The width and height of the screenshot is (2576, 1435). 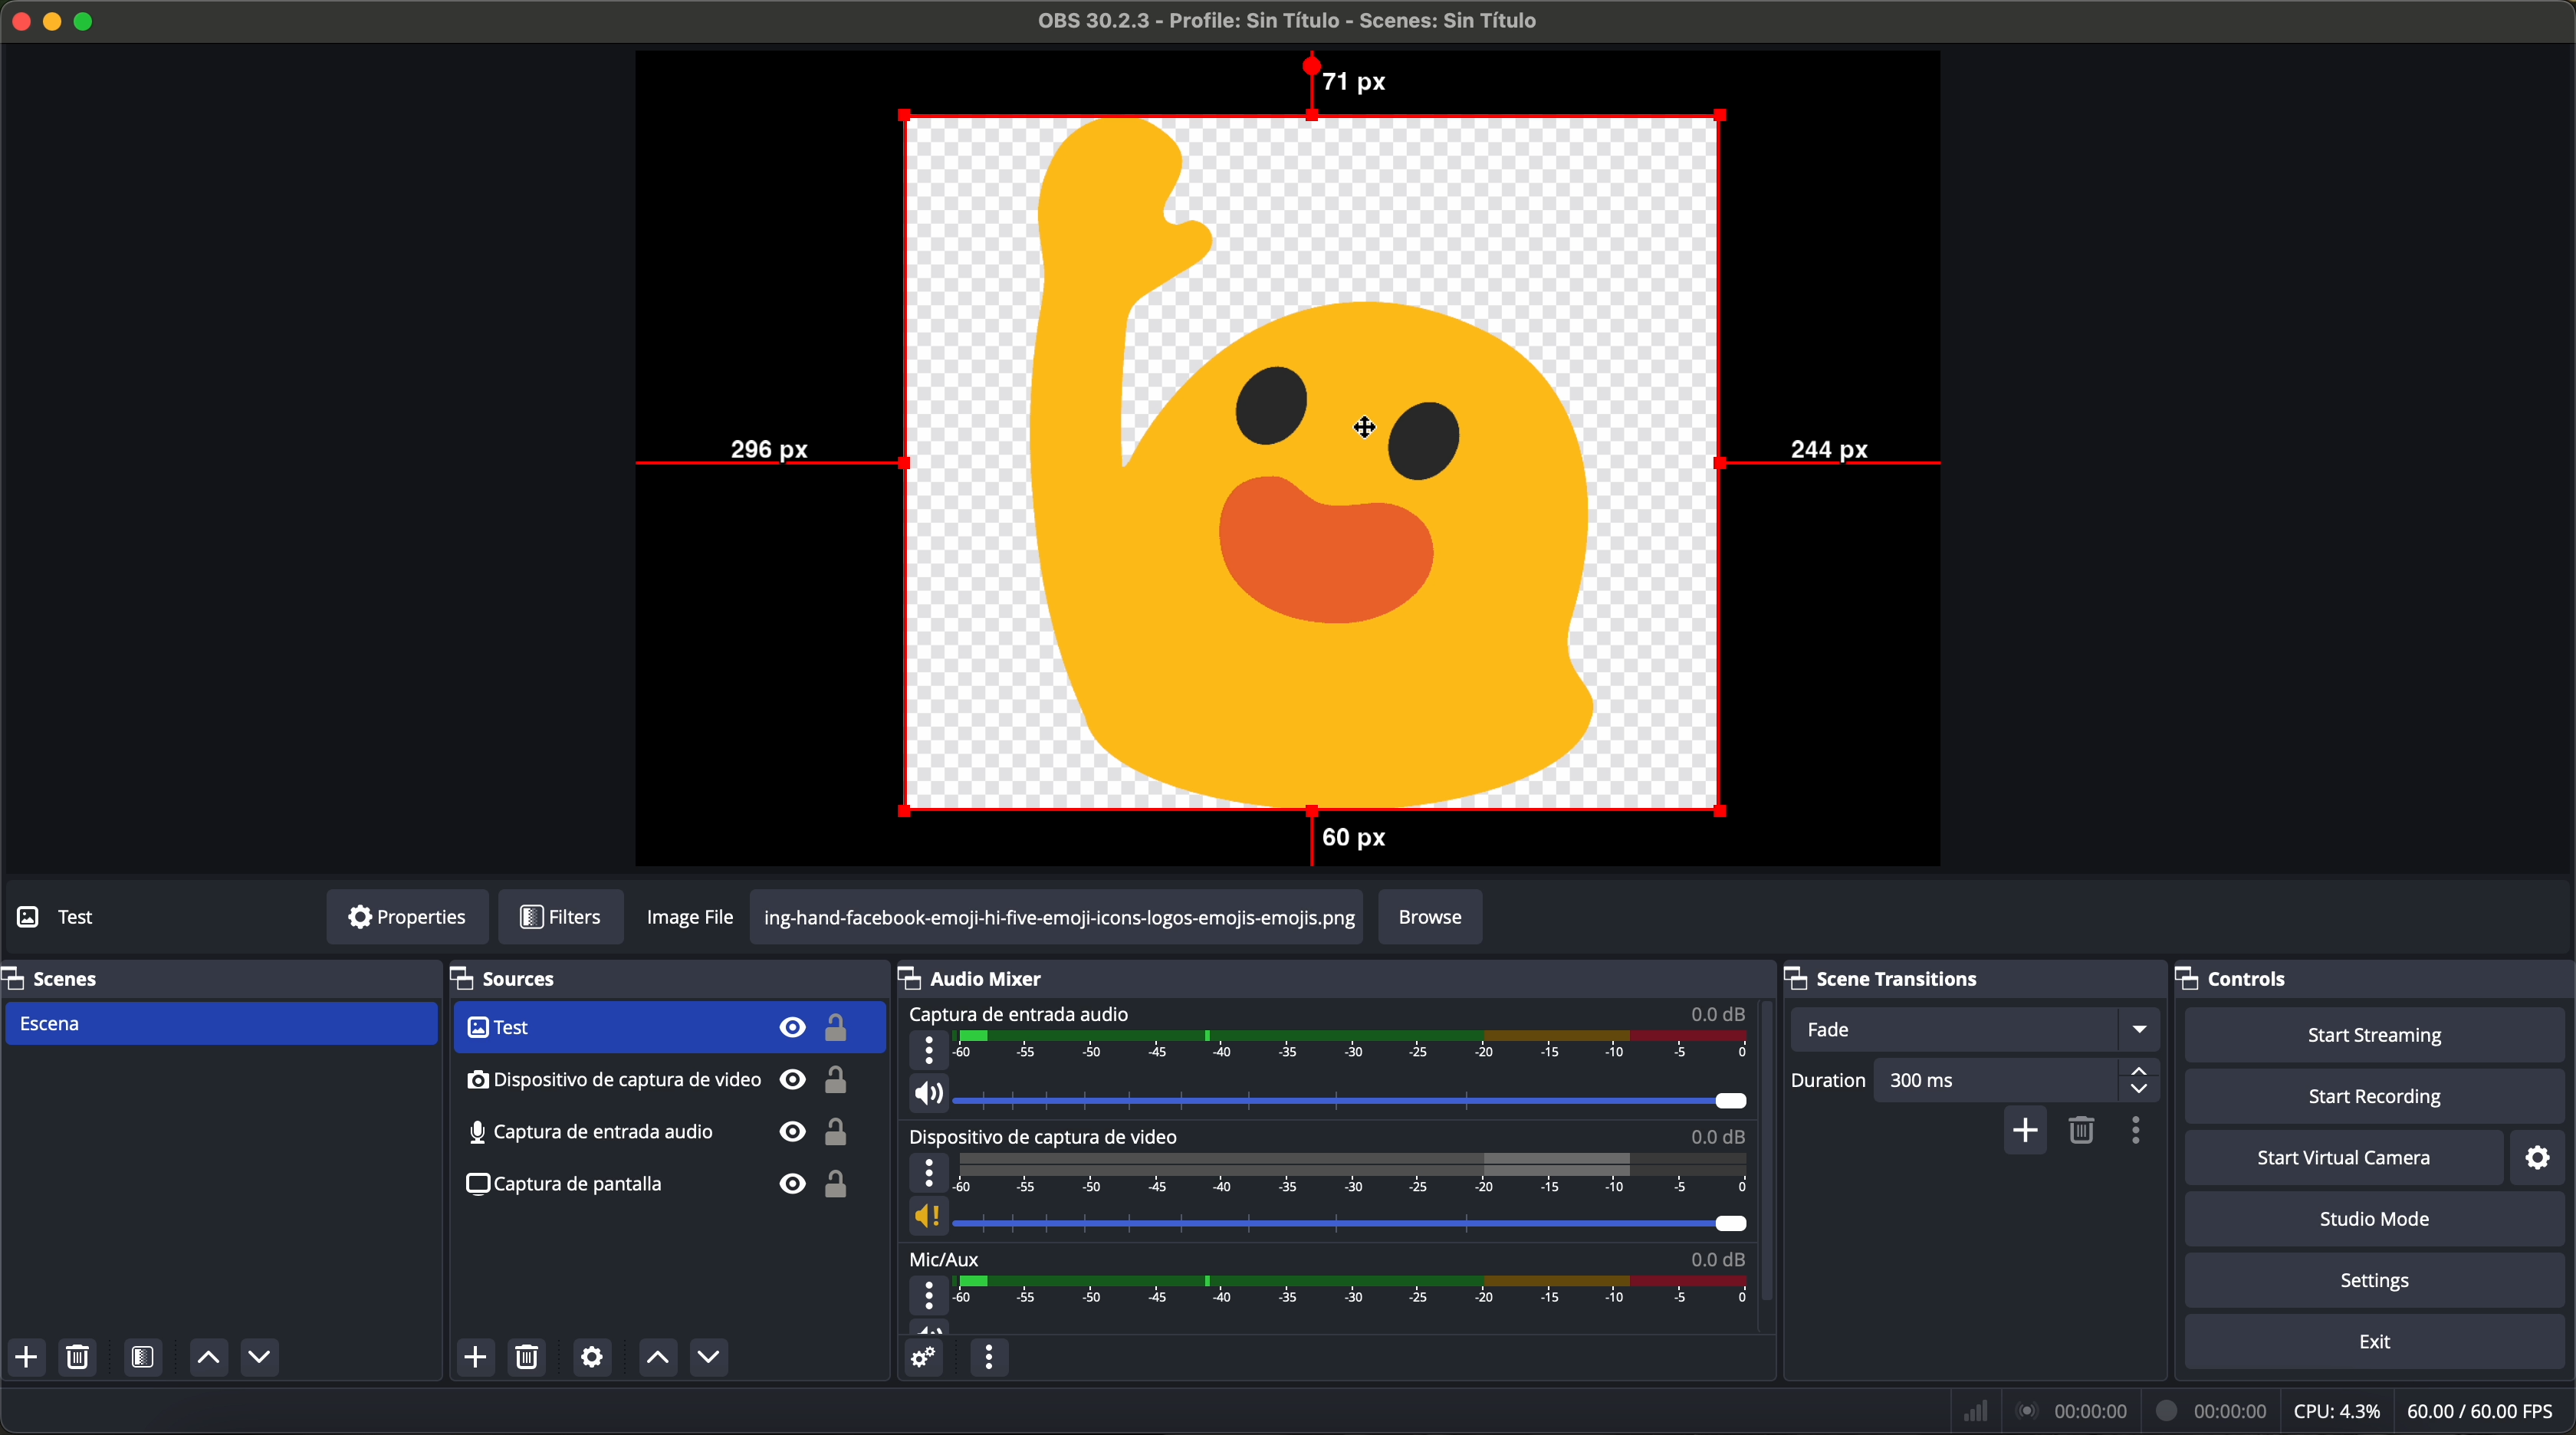 What do you see at coordinates (2019, 1080) in the screenshot?
I see `300 ms` at bounding box center [2019, 1080].